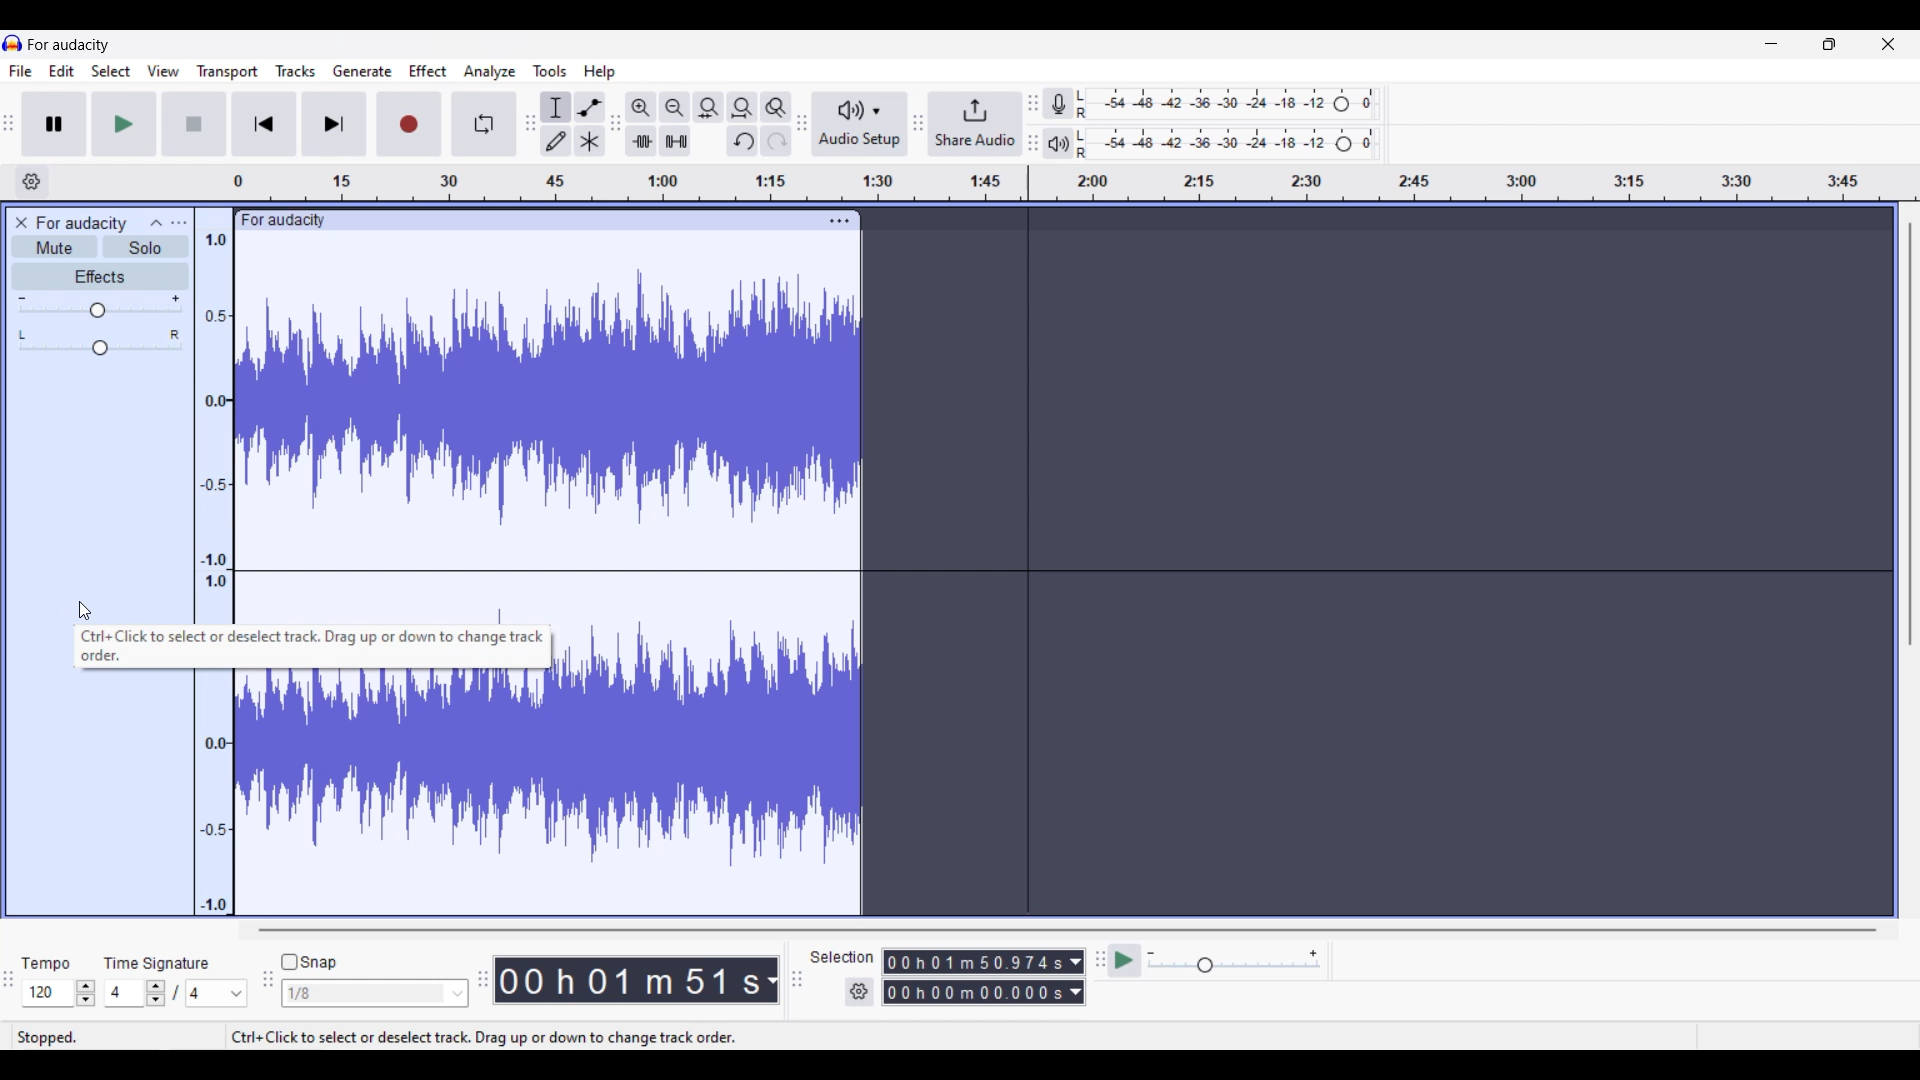 The height and width of the screenshot is (1080, 1920). Describe the element at coordinates (226, 71) in the screenshot. I see `Transport menu` at that location.